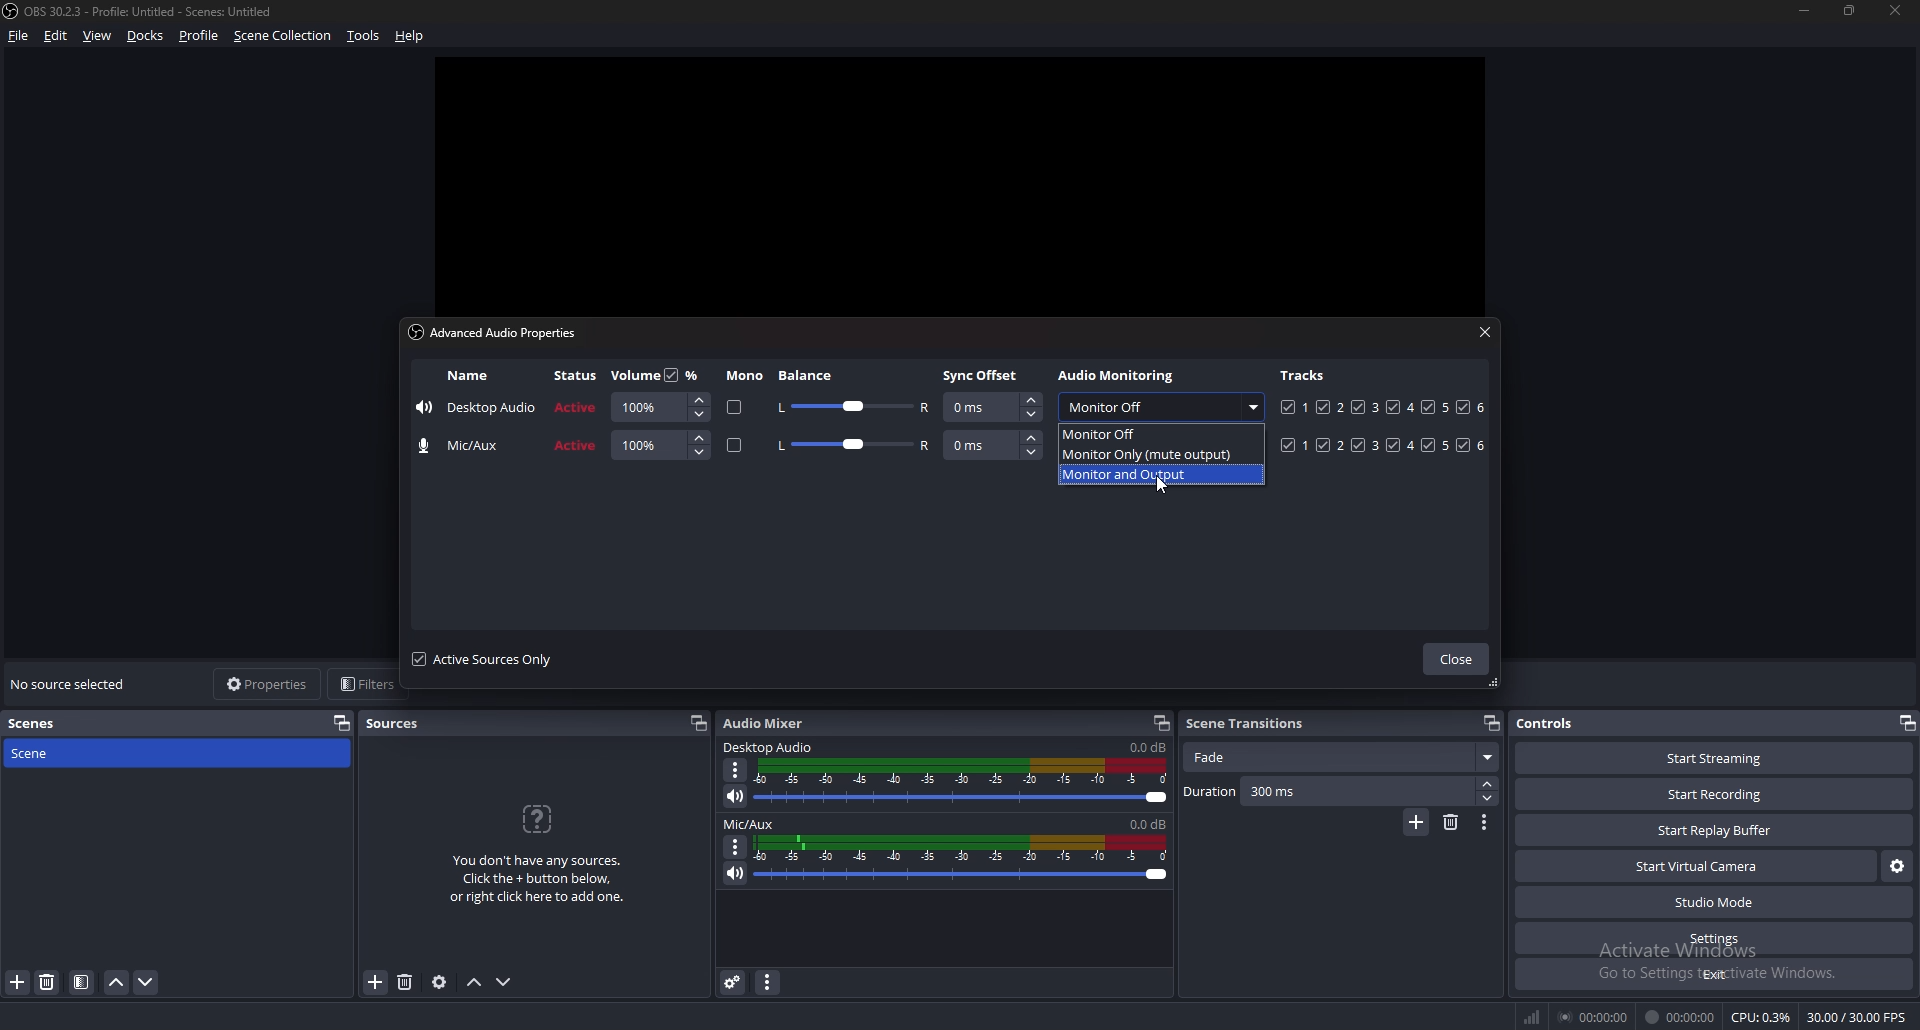 Image resolution: width=1920 pixels, height=1030 pixels. I want to click on docks, so click(146, 35).